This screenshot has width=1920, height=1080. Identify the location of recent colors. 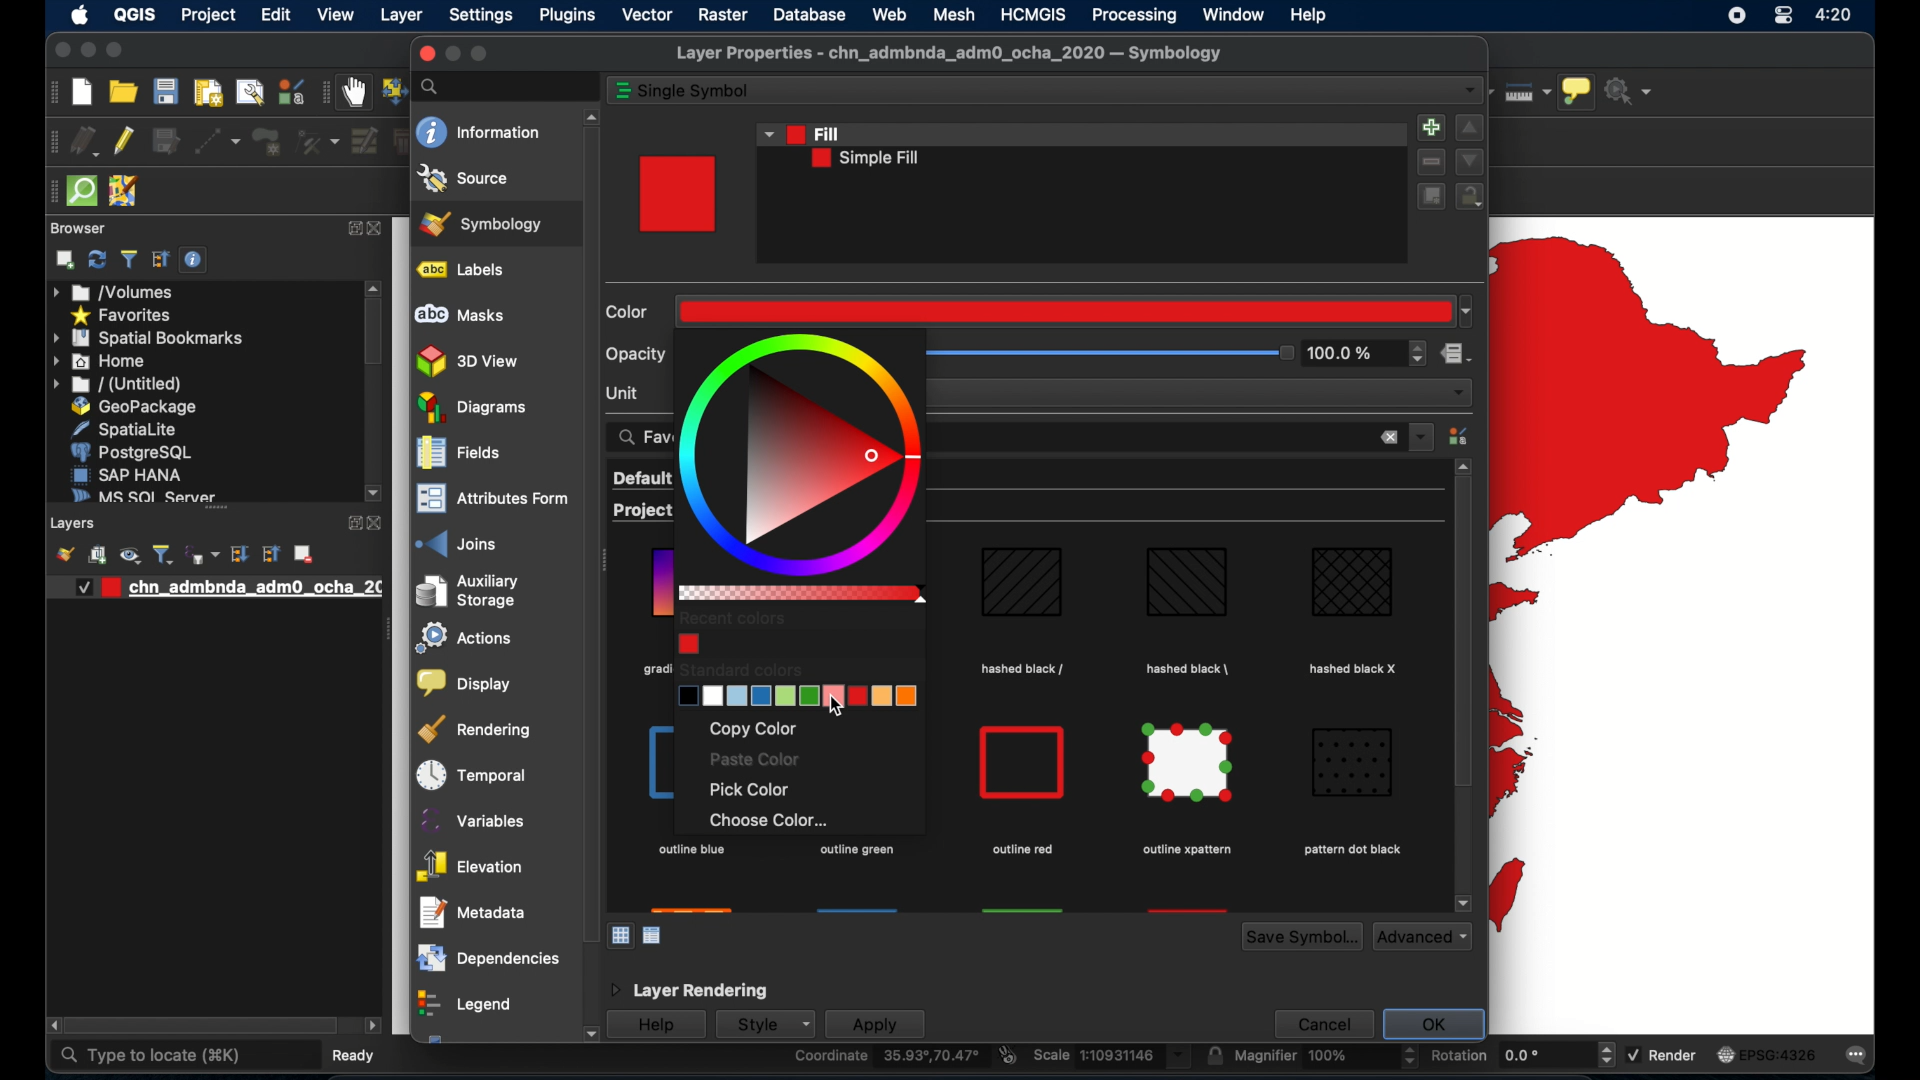
(733, 618).